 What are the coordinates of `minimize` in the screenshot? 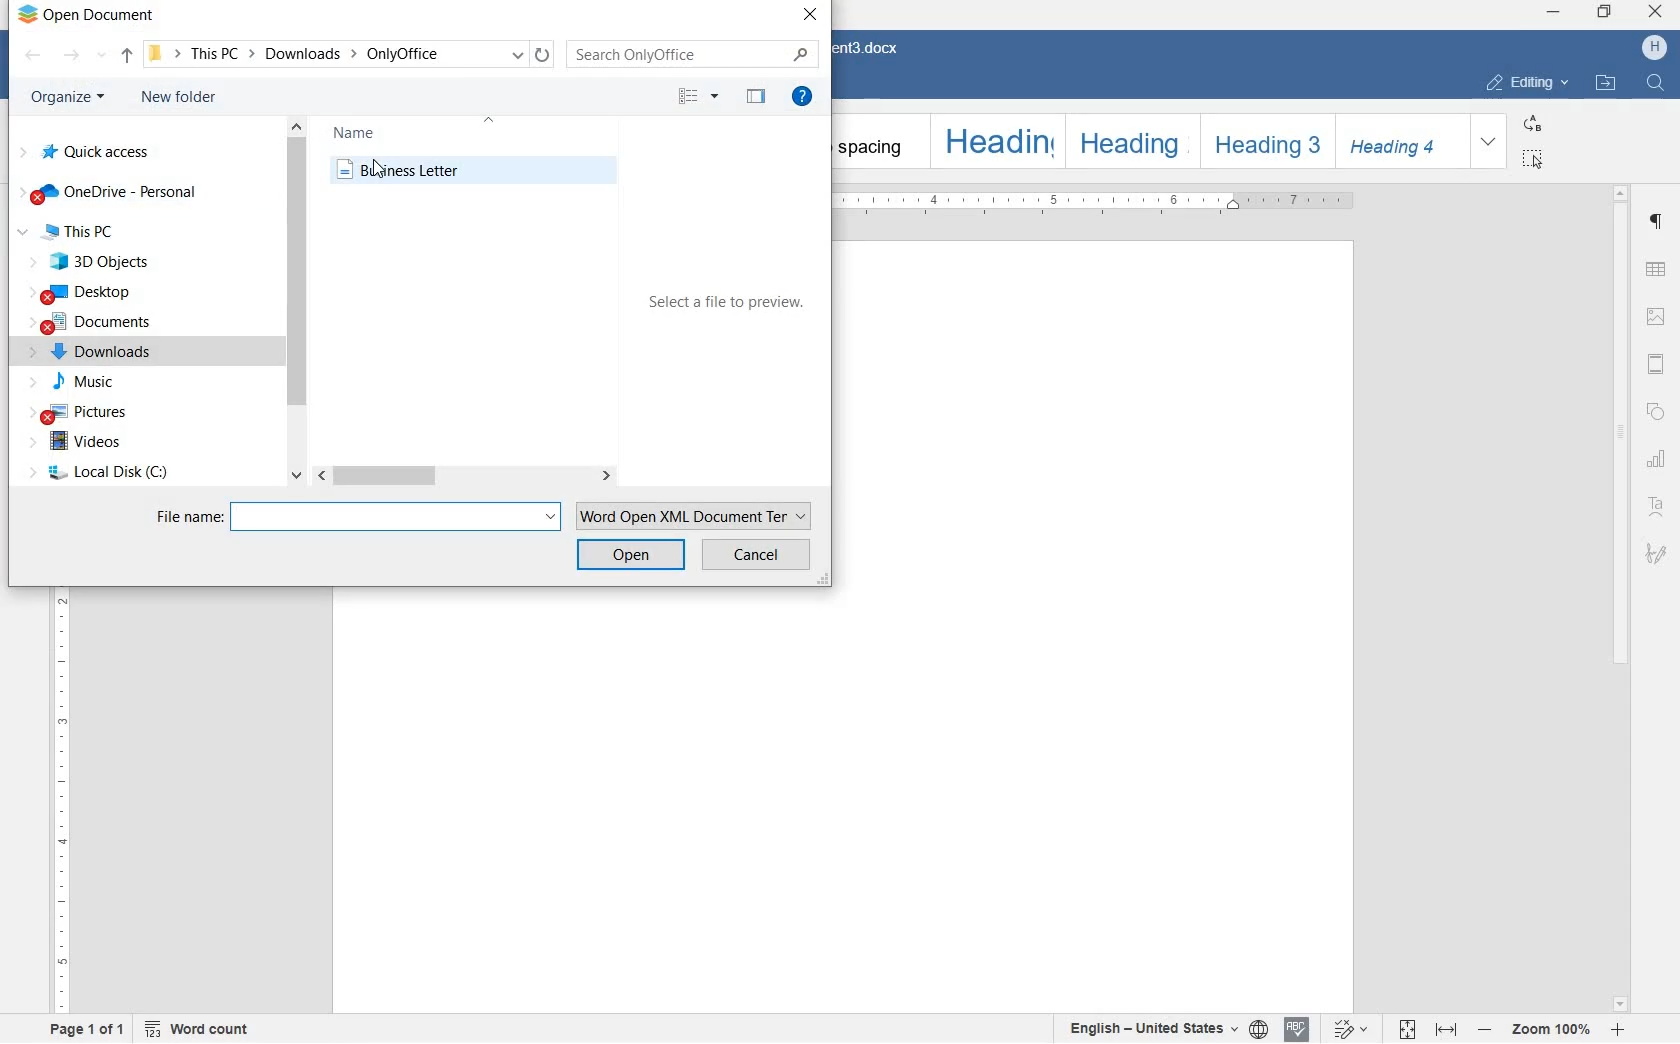 It's located at (1551, 10).